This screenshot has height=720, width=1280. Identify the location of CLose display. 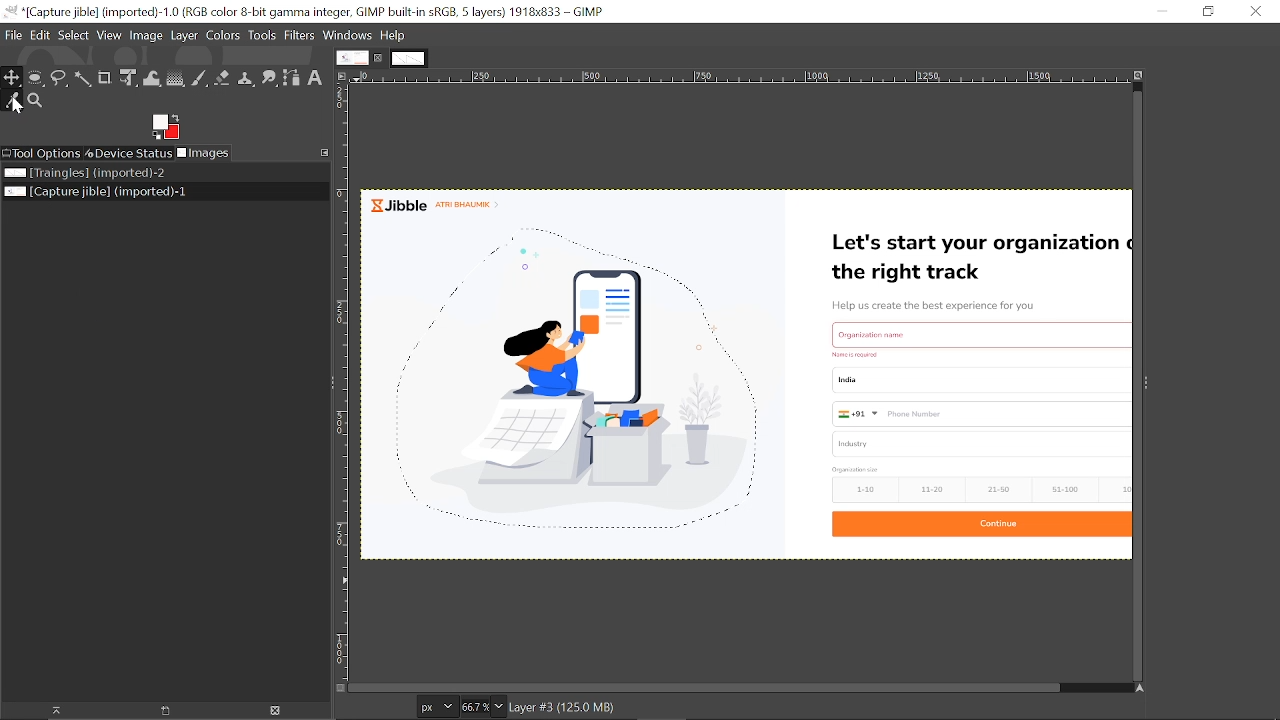
(276, 710).